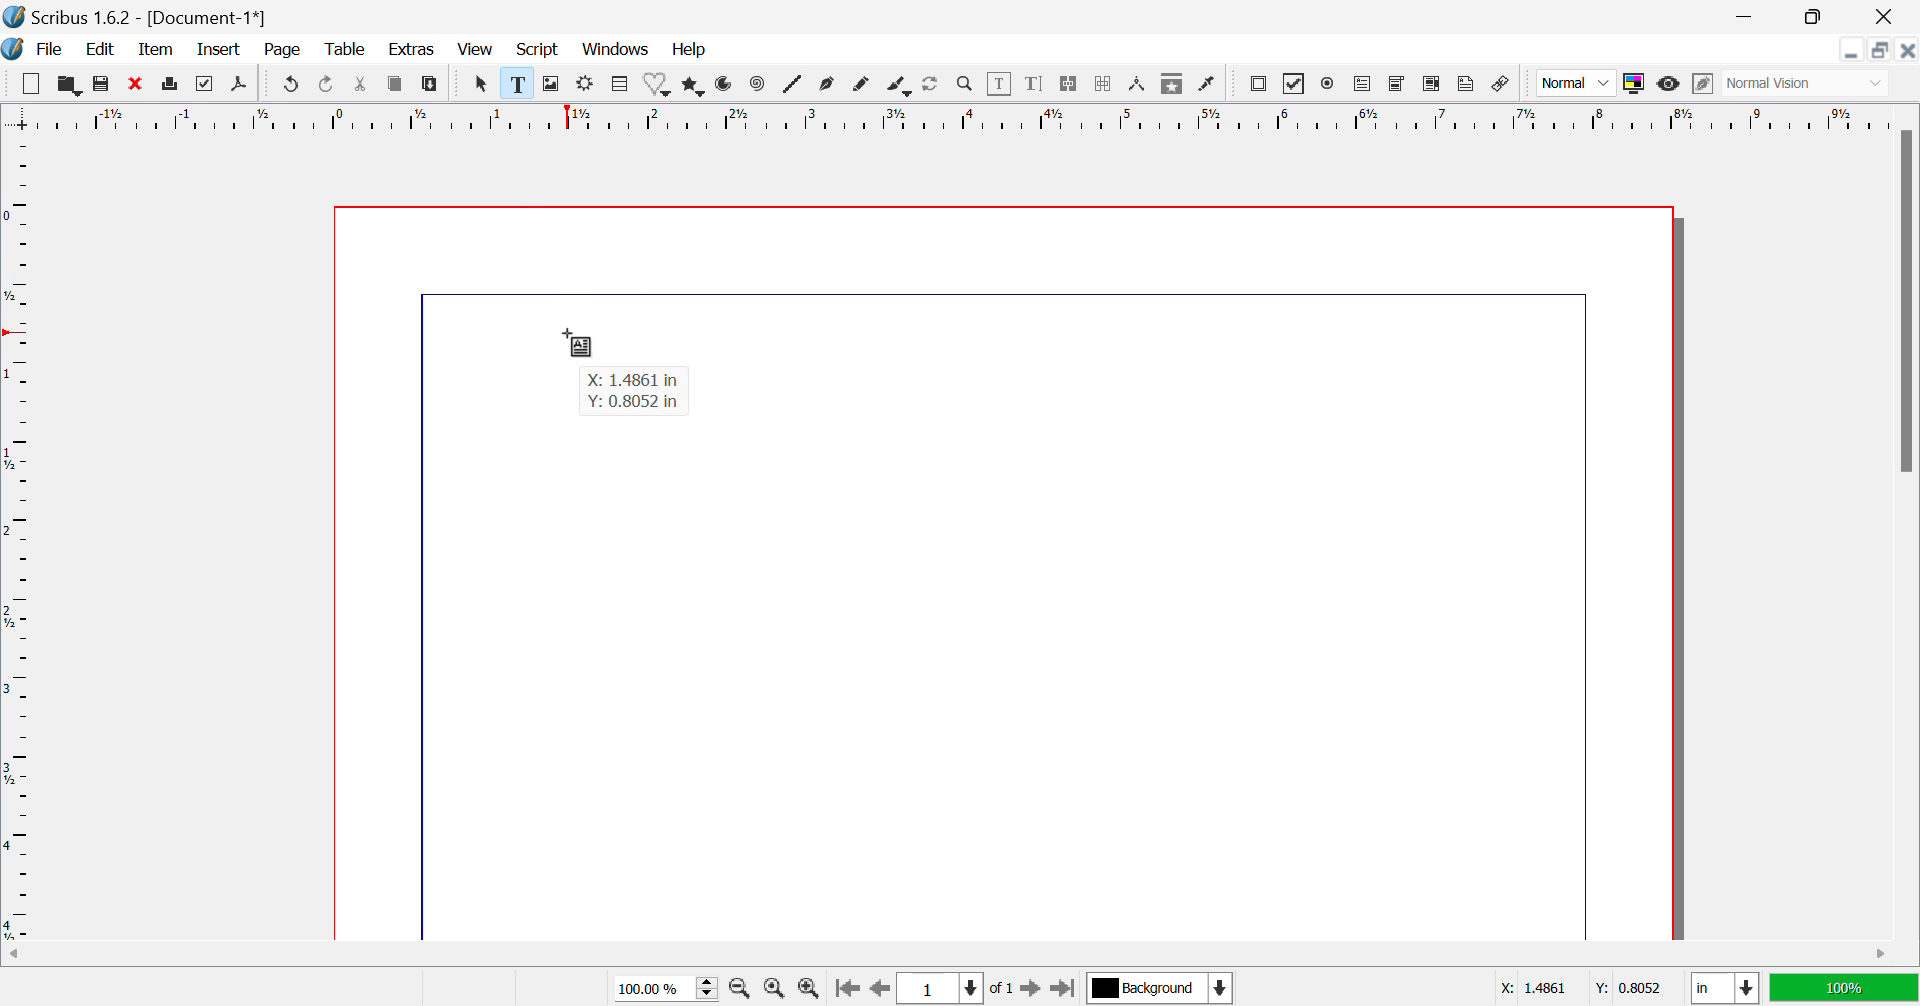 This screenshot has height=1006, width=1920. I want to click on Edit, so click(103, 52).